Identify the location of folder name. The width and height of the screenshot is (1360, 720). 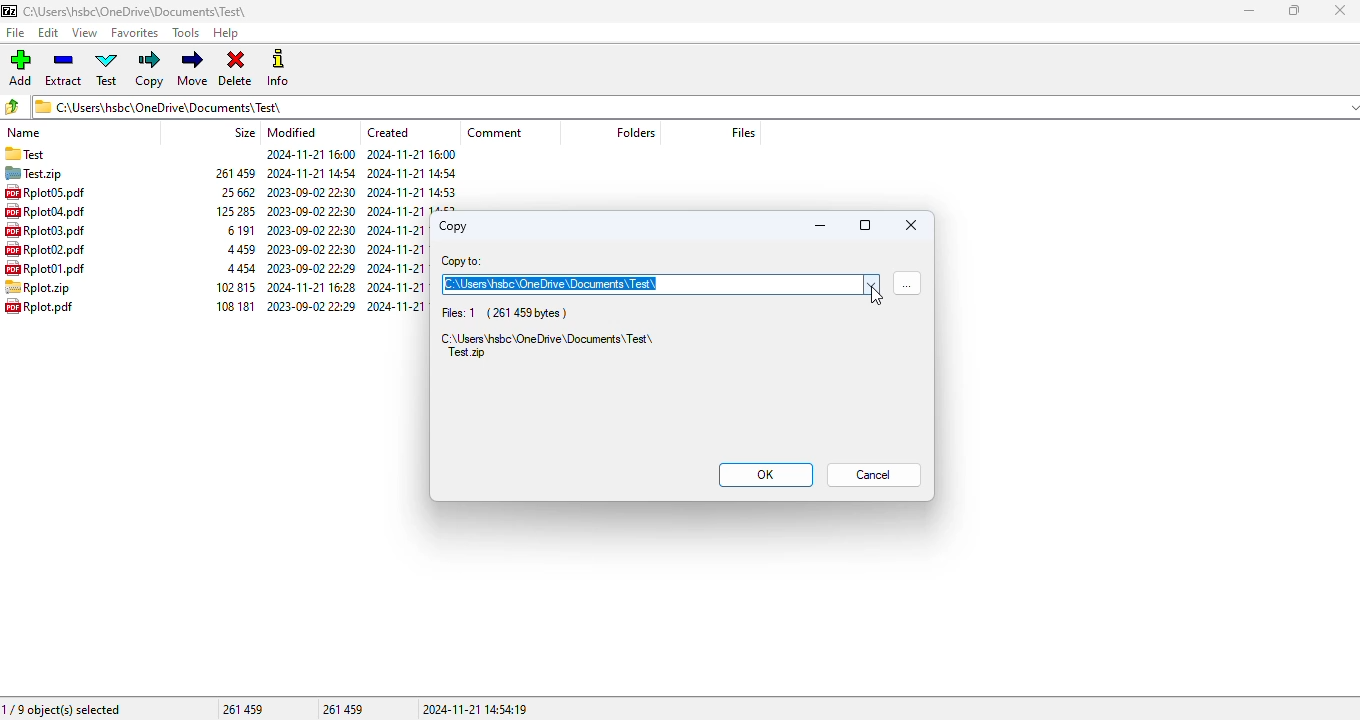
(135, 11).